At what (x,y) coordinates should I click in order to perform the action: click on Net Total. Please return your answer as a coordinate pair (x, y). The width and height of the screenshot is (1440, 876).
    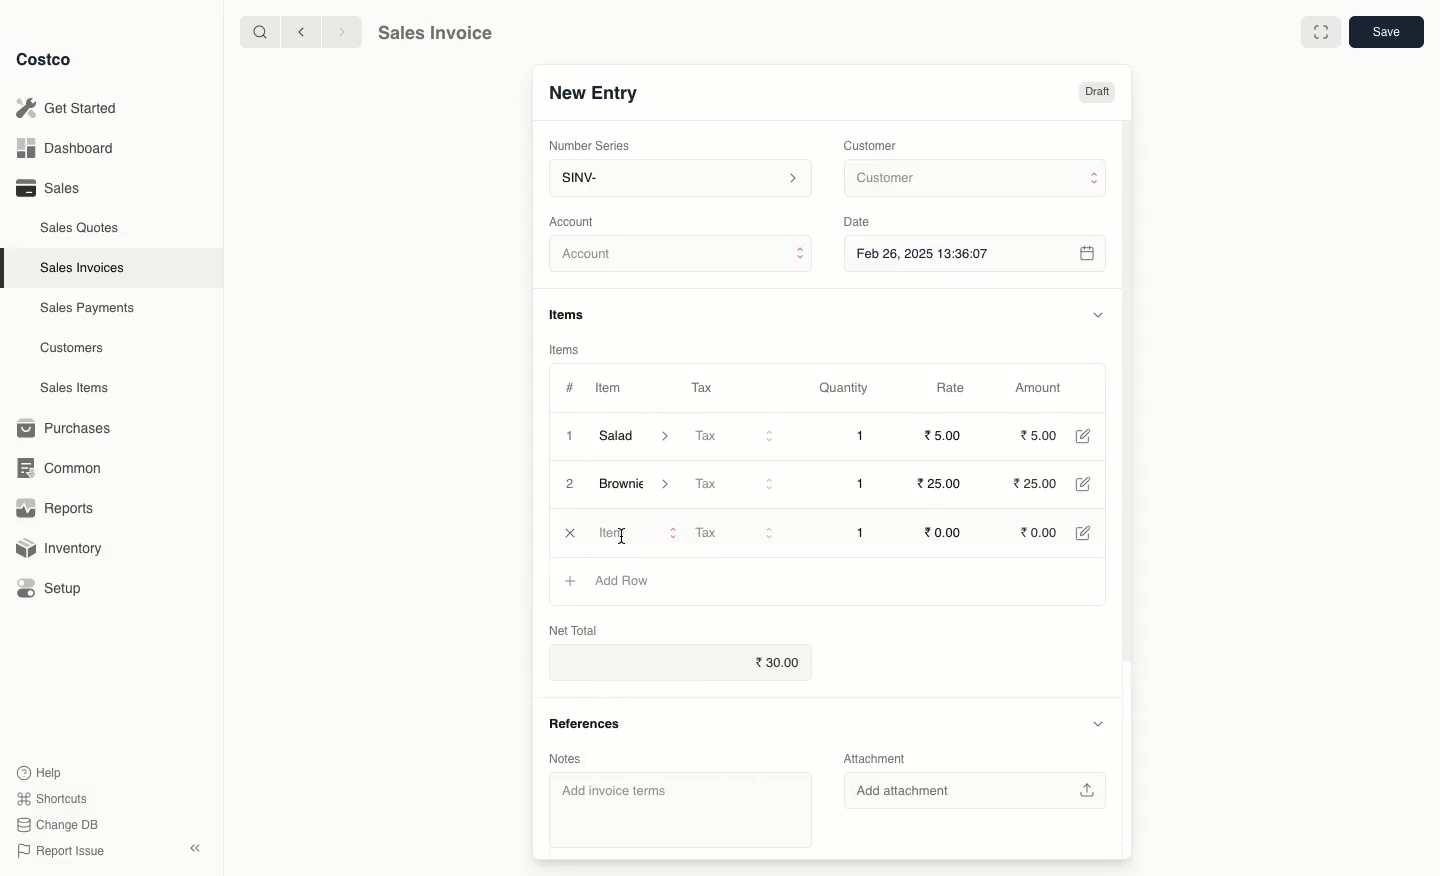
    Looking at the image, I should click on (577, 627).